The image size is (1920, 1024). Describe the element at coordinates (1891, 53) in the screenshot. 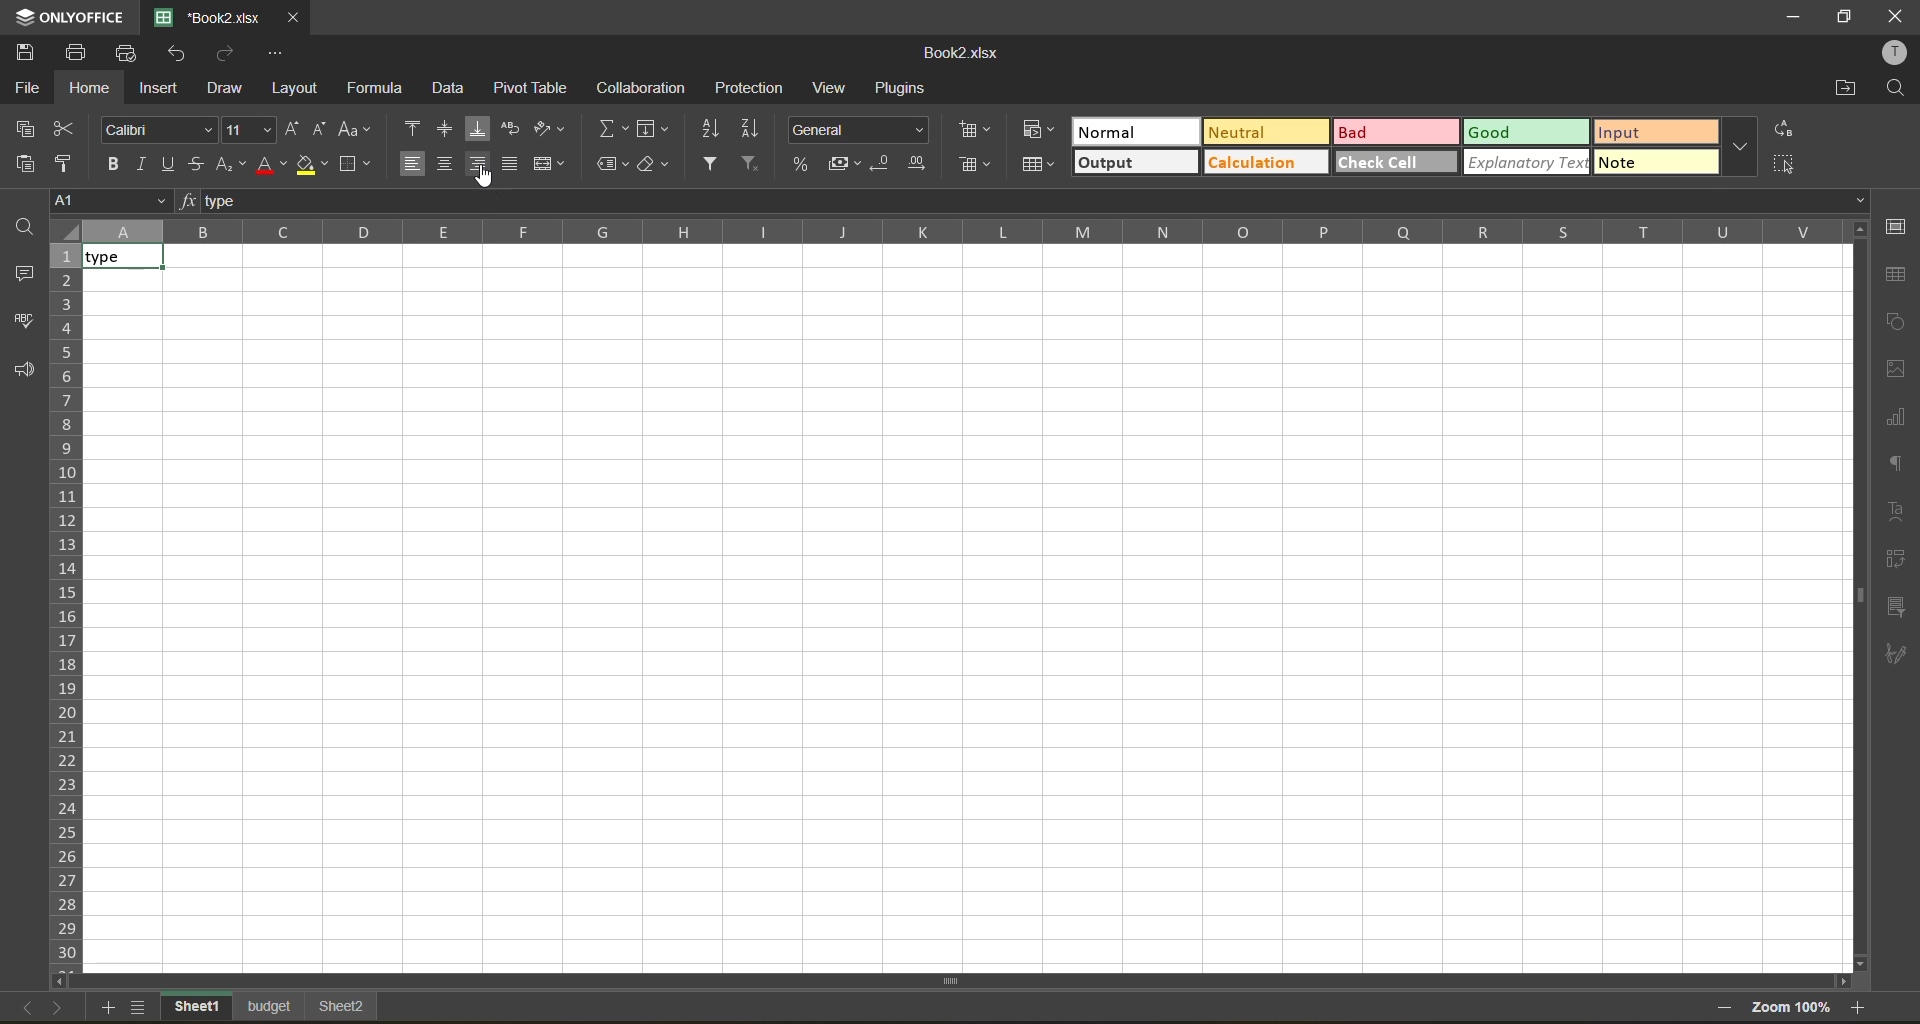

I see `profile` at that location.